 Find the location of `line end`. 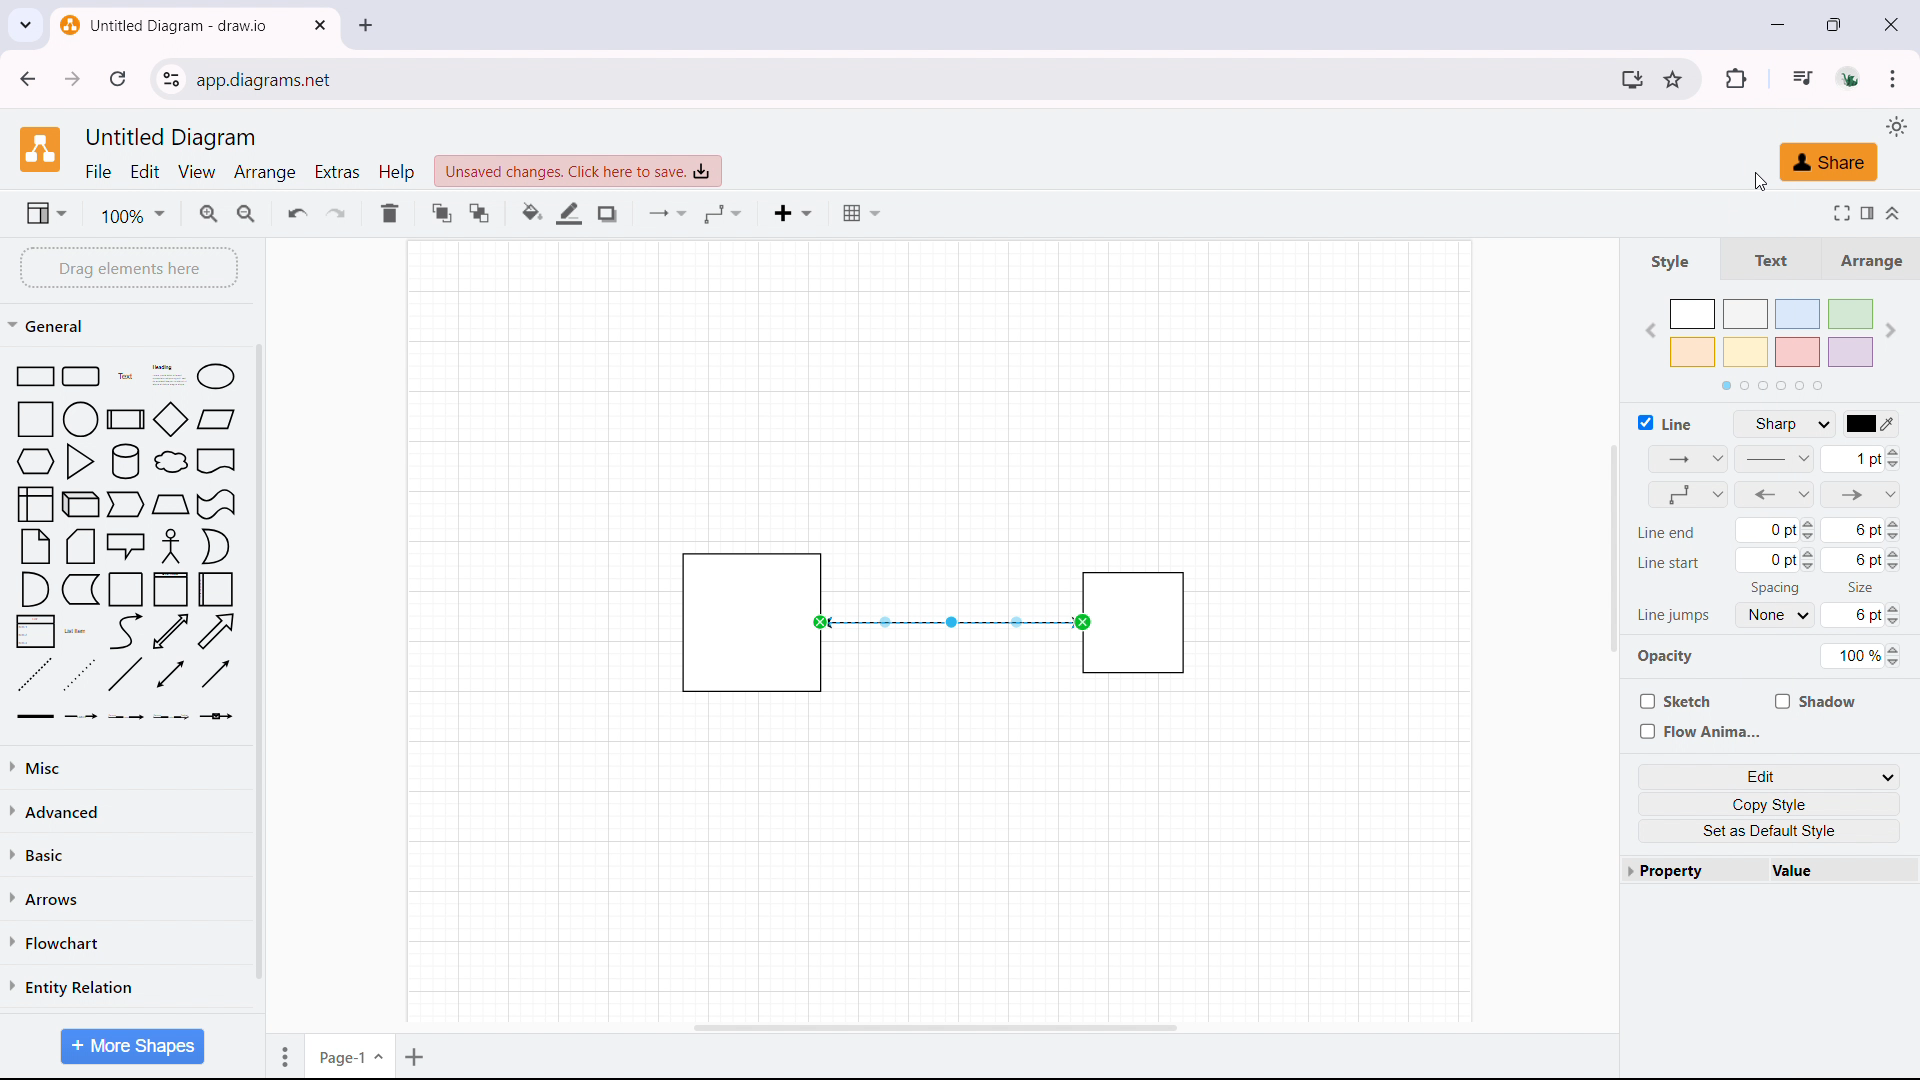

line end is located at coordinates (1862, 495).